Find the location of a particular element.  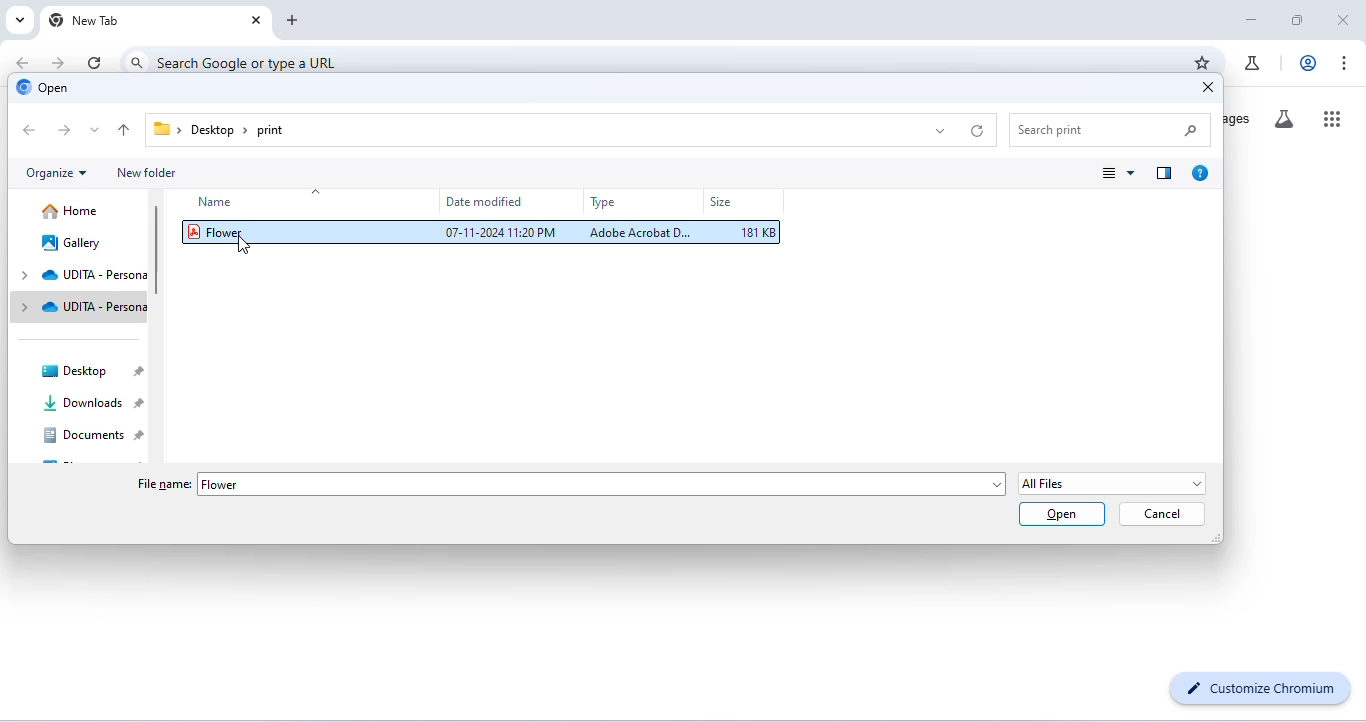

close is located at coordinates (1345, 19).